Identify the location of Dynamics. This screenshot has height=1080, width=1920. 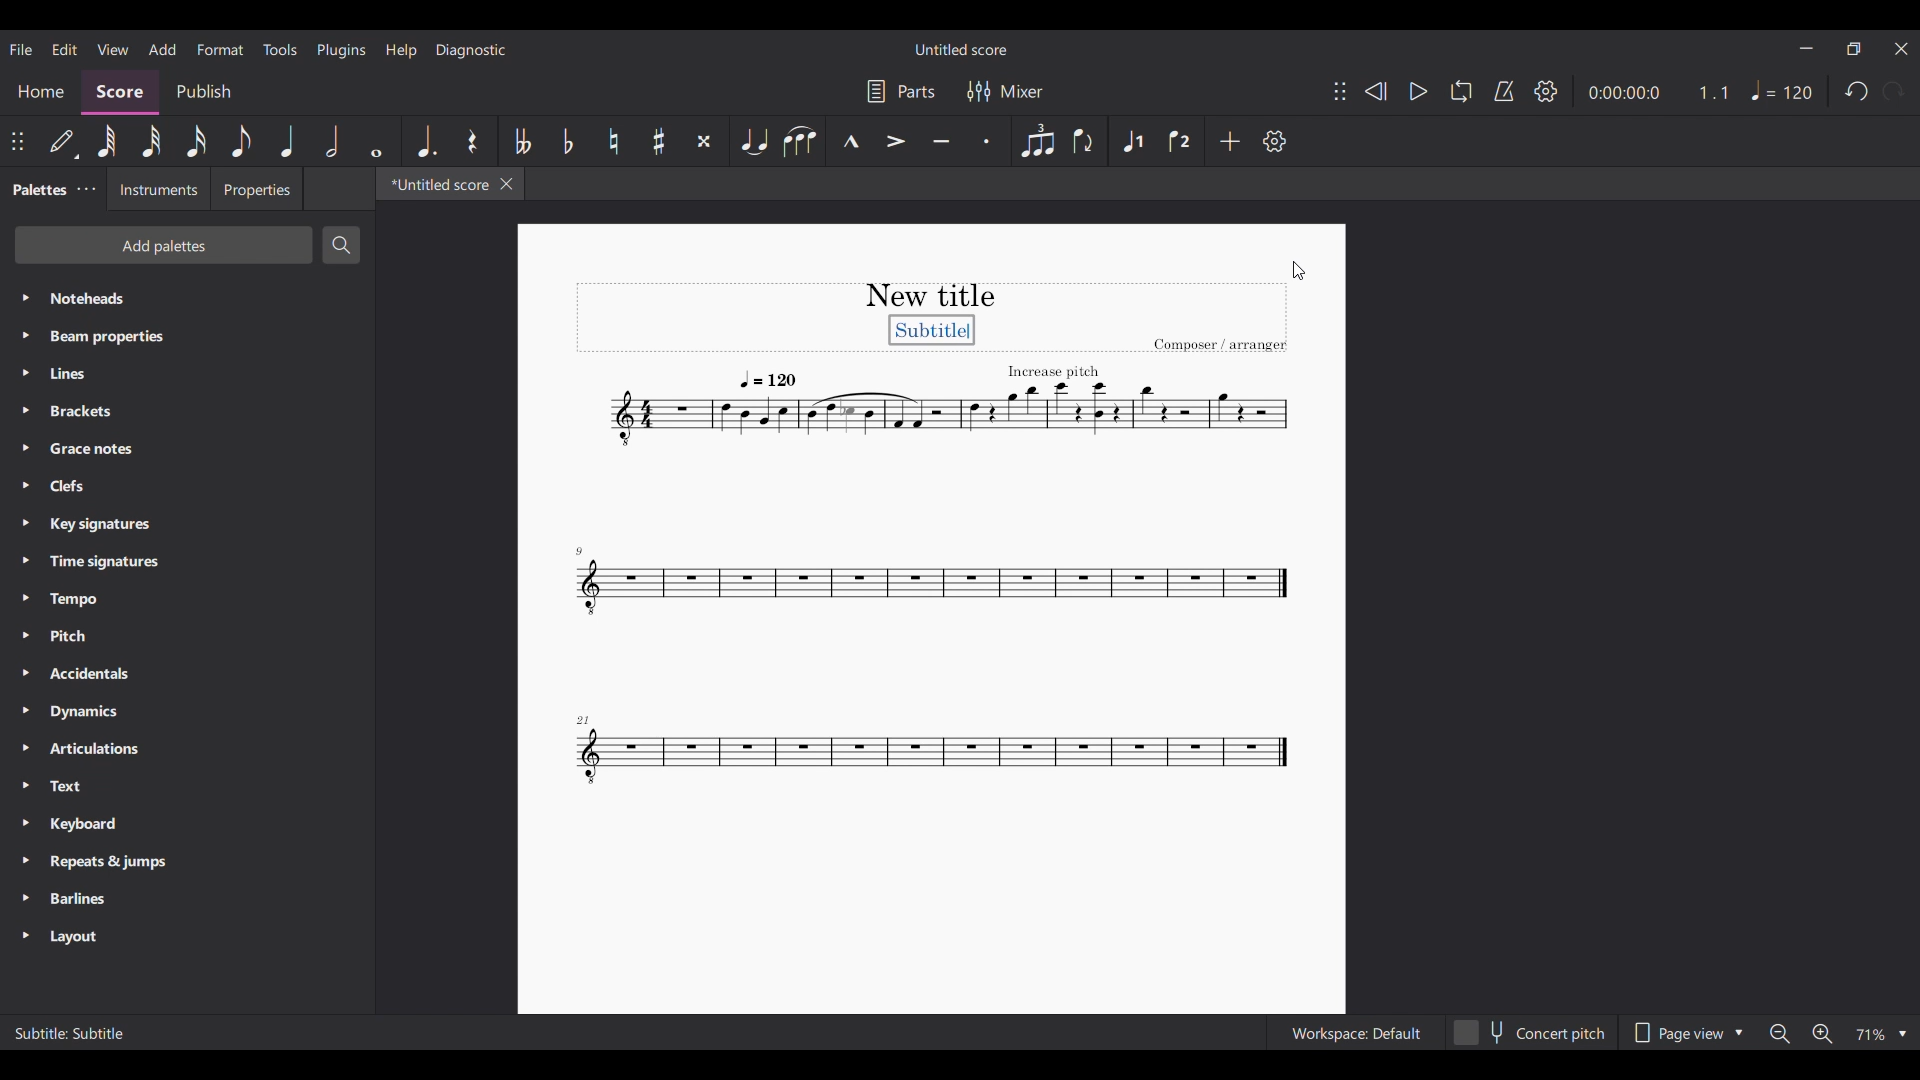
(186, 712).